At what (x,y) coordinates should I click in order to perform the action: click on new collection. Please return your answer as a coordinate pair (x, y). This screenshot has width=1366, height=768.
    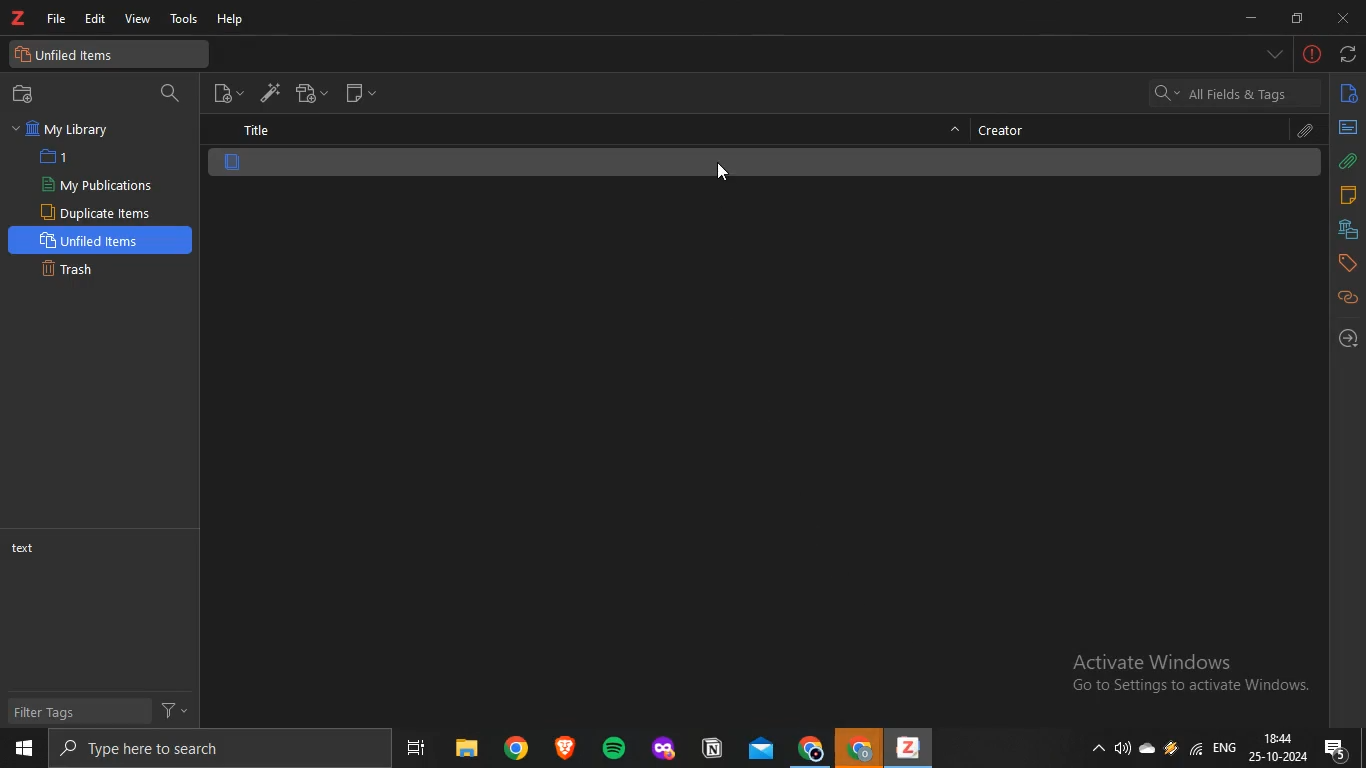
    Looking at the image, I should click on (29, 93).